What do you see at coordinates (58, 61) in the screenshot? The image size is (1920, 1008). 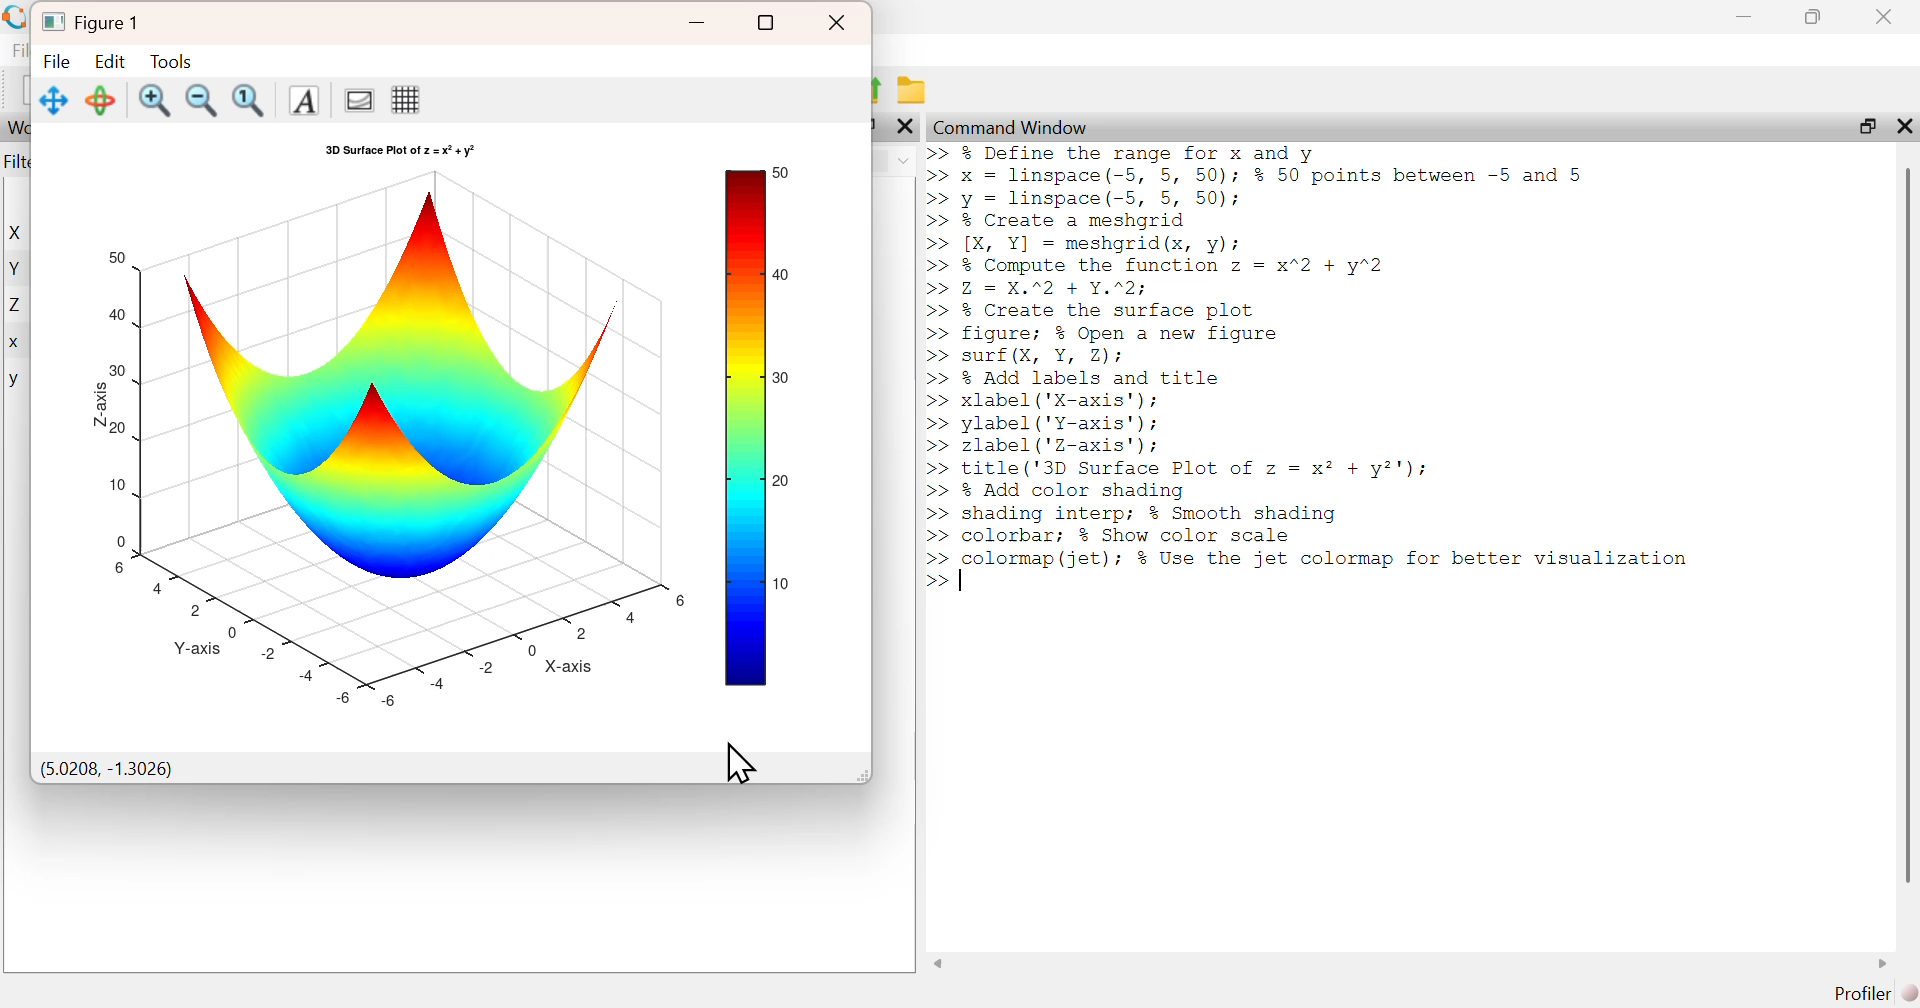 I see `File` at bounding box center [58, 61].